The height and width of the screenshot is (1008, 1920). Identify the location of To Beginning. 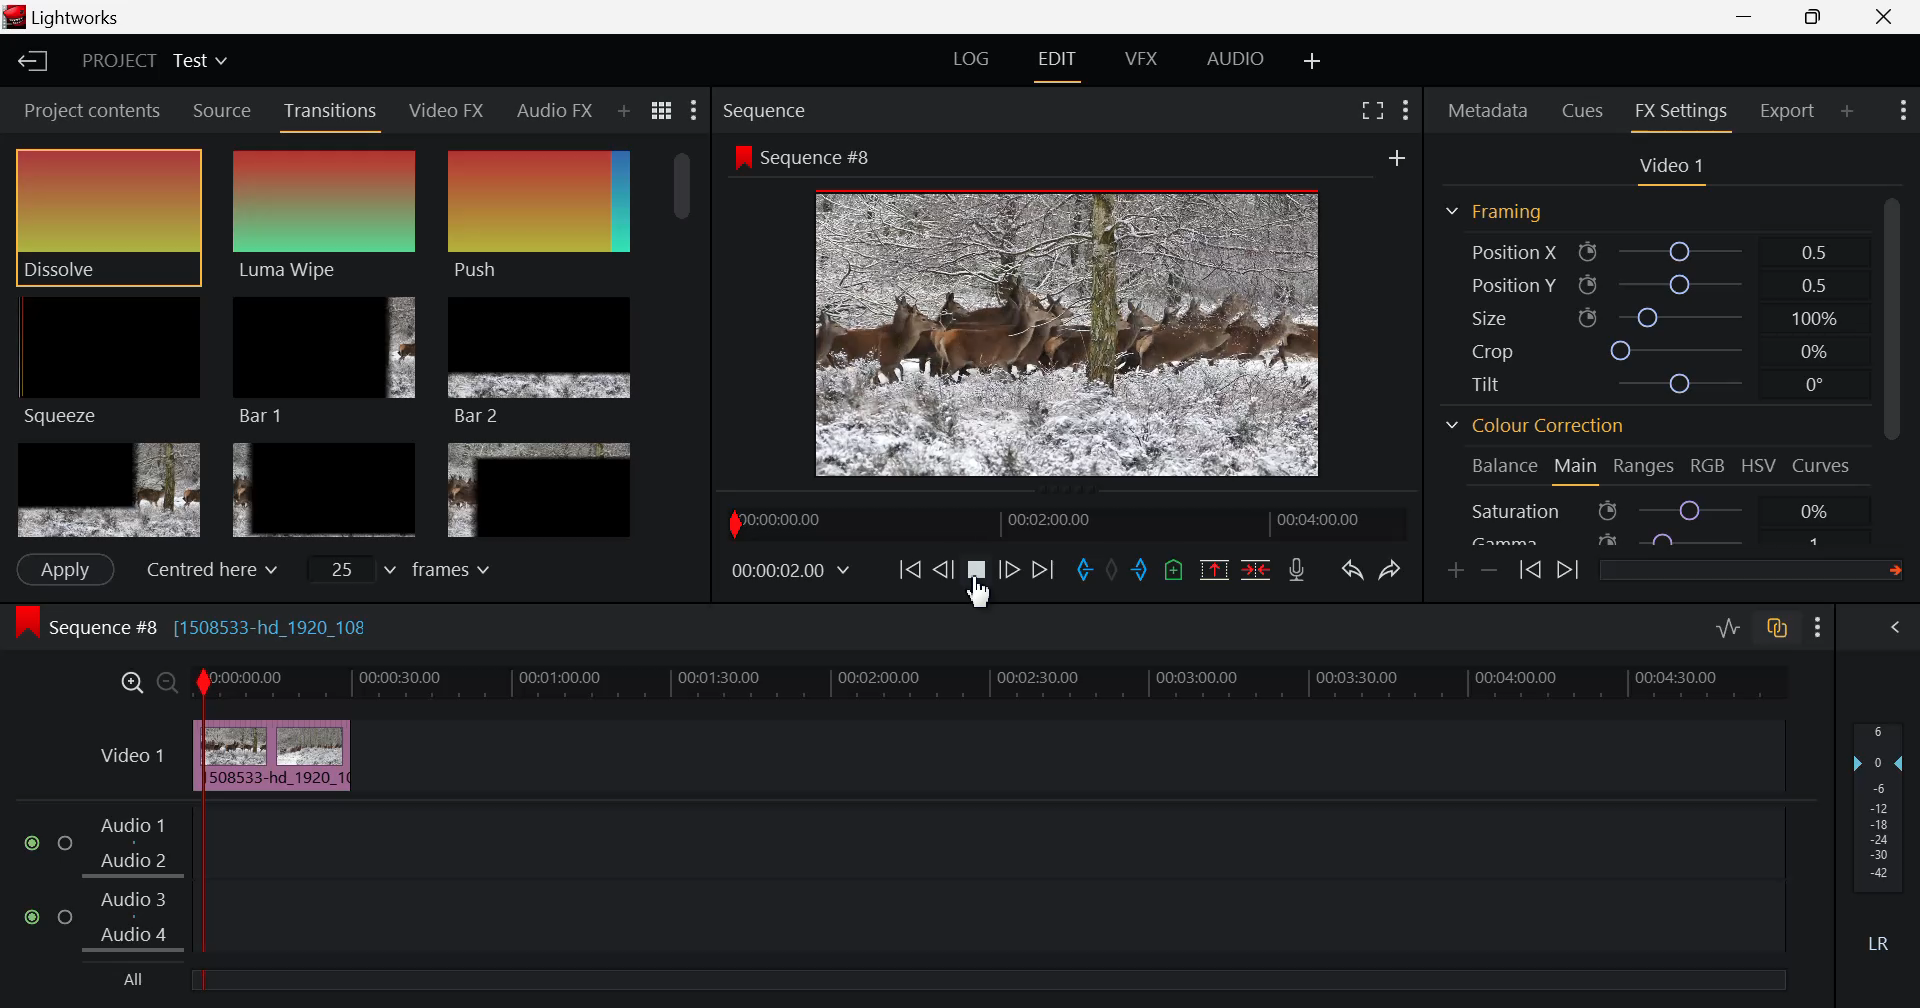
(907, 571).